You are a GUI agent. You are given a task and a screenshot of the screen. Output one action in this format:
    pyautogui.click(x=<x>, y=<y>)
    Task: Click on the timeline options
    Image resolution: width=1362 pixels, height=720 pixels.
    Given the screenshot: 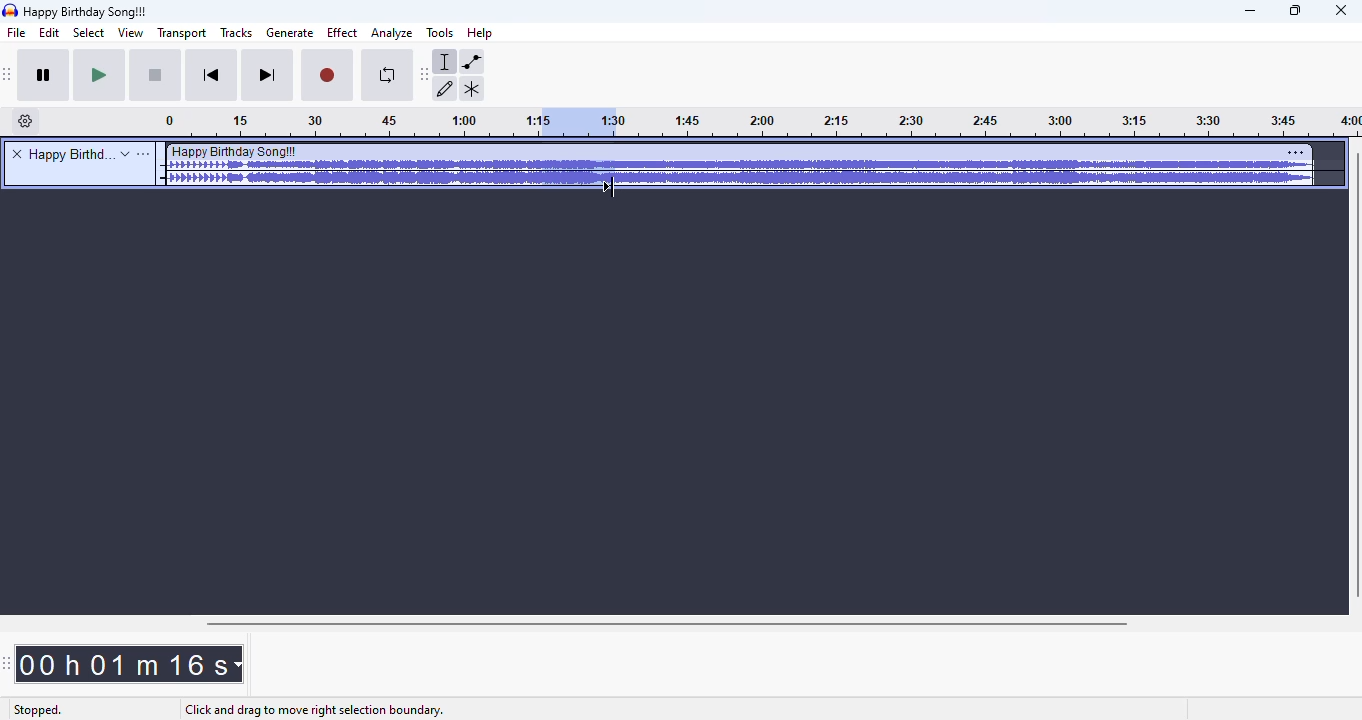 What is the action you would take?
    pyautogui.click(x=26, y=121)
    